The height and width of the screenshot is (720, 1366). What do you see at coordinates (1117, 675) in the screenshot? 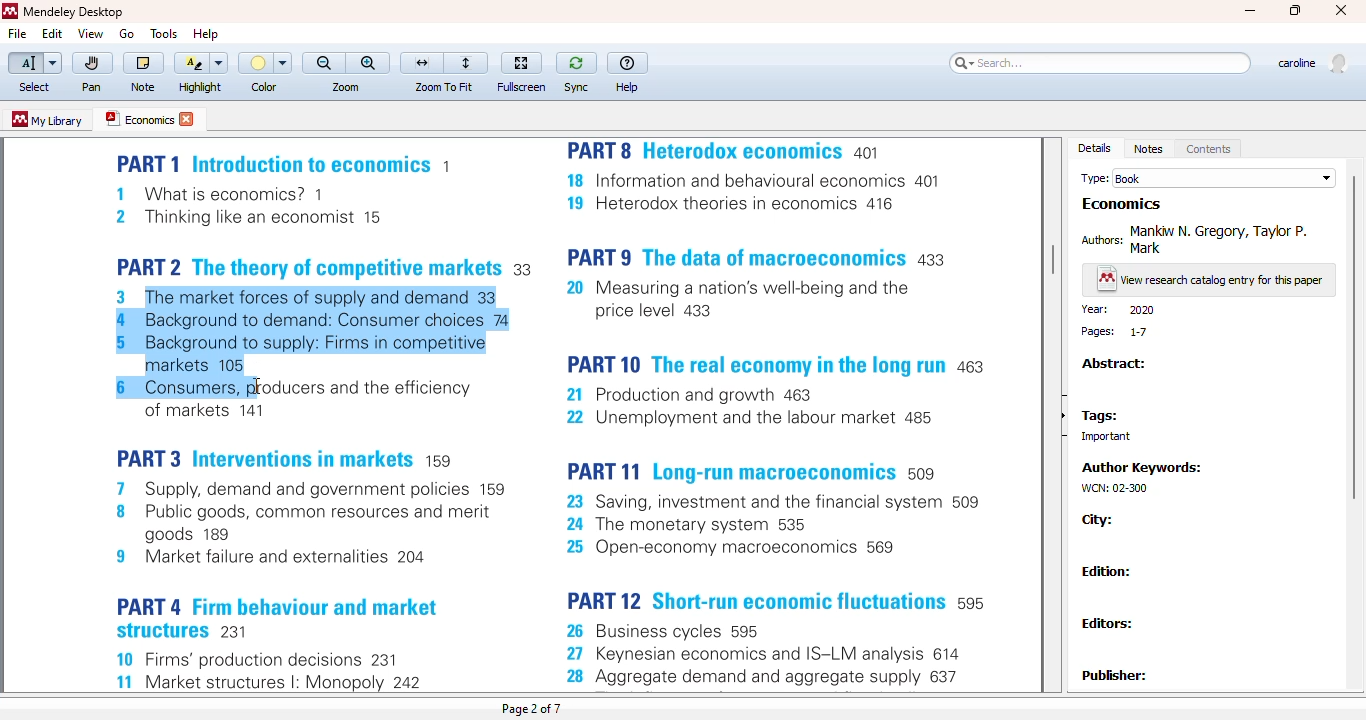
I see `publisher:` at bounding box center [1117, 675].